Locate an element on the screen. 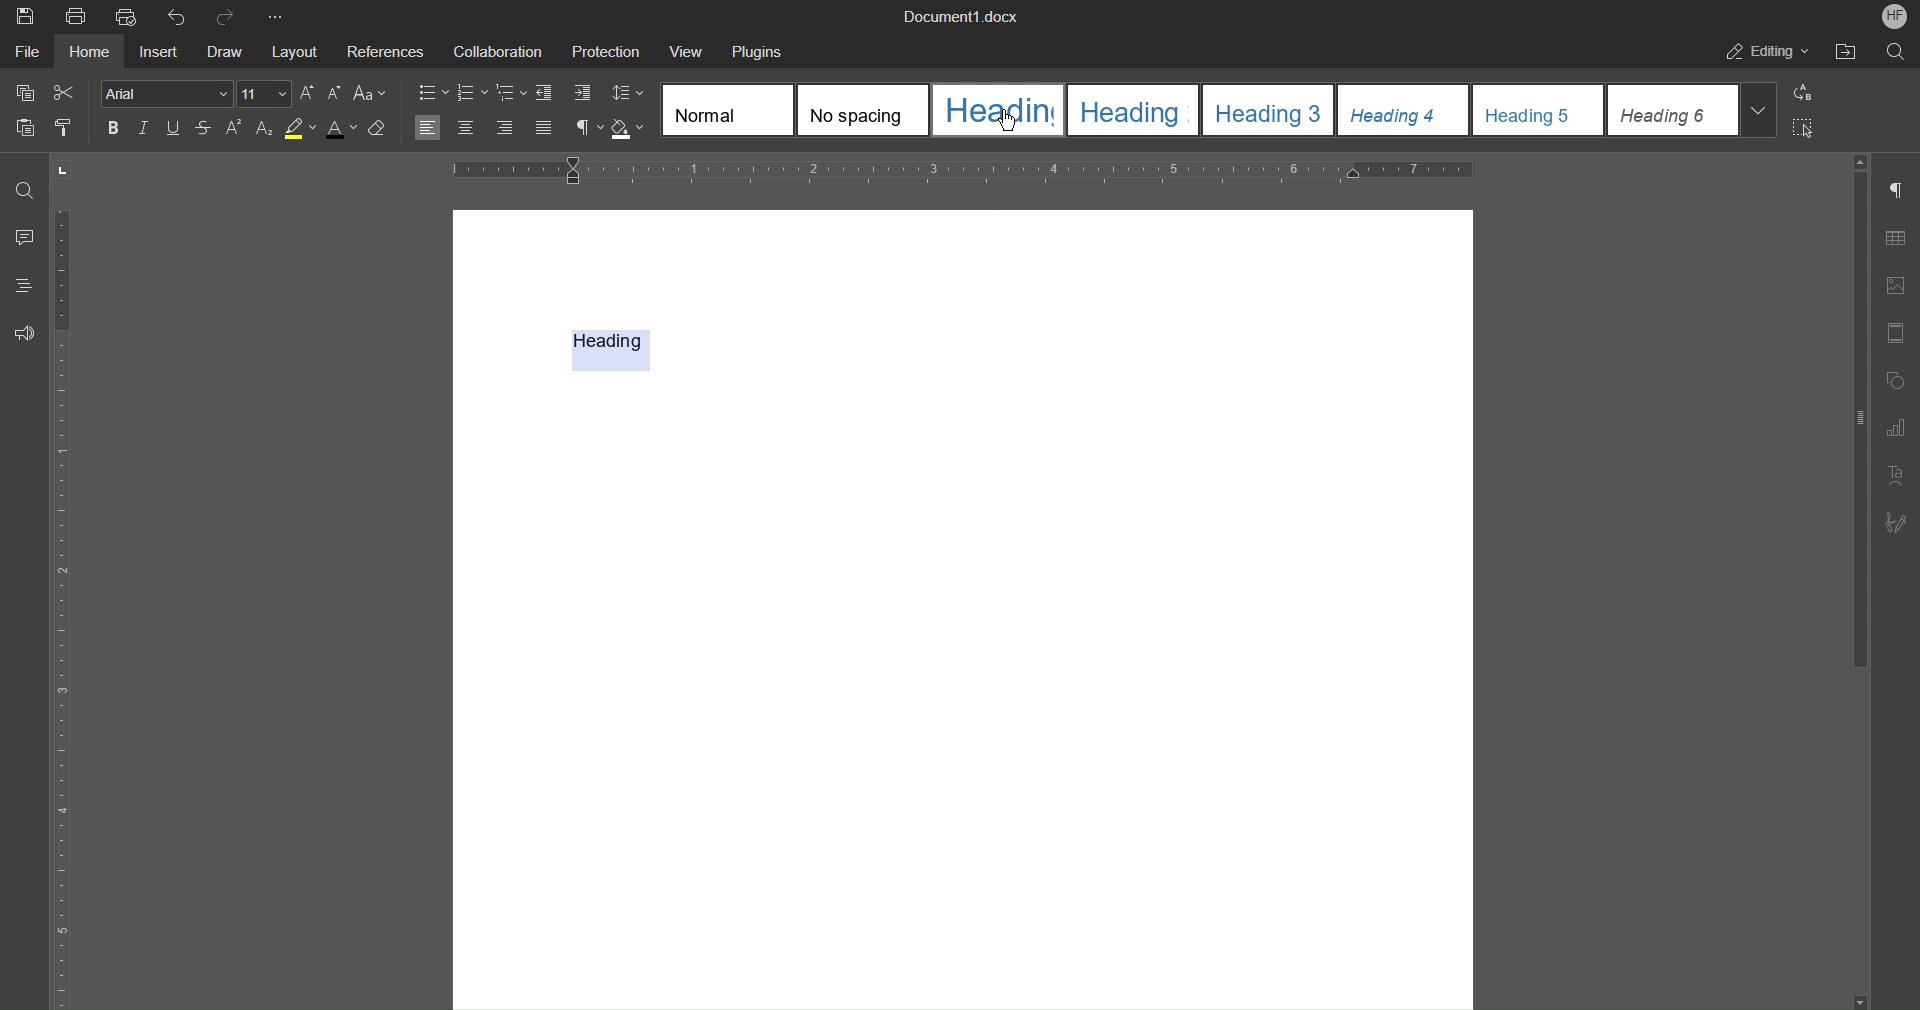 The image size is (1920, 1010). vertical scroll bar is located at coordinates (1855, 427).